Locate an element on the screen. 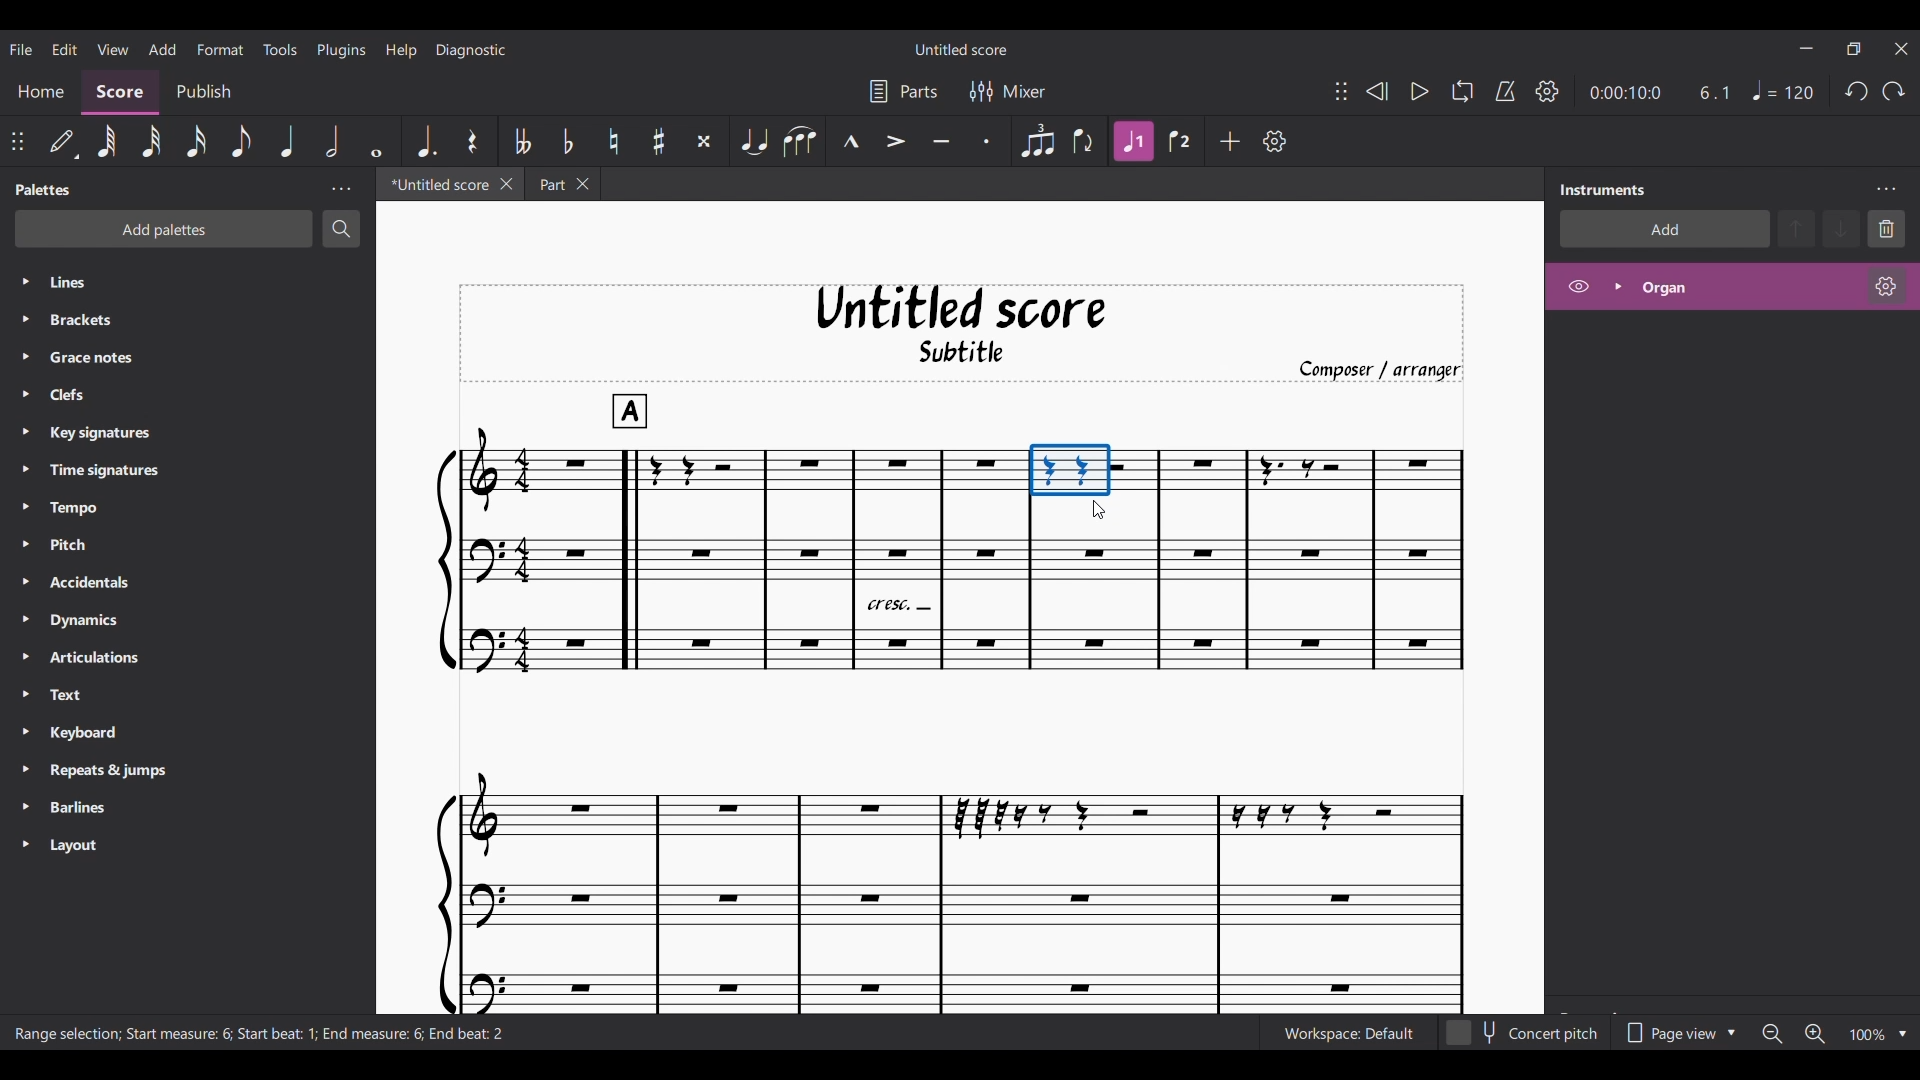  Quarter note is located at coordinates (1782, 90).